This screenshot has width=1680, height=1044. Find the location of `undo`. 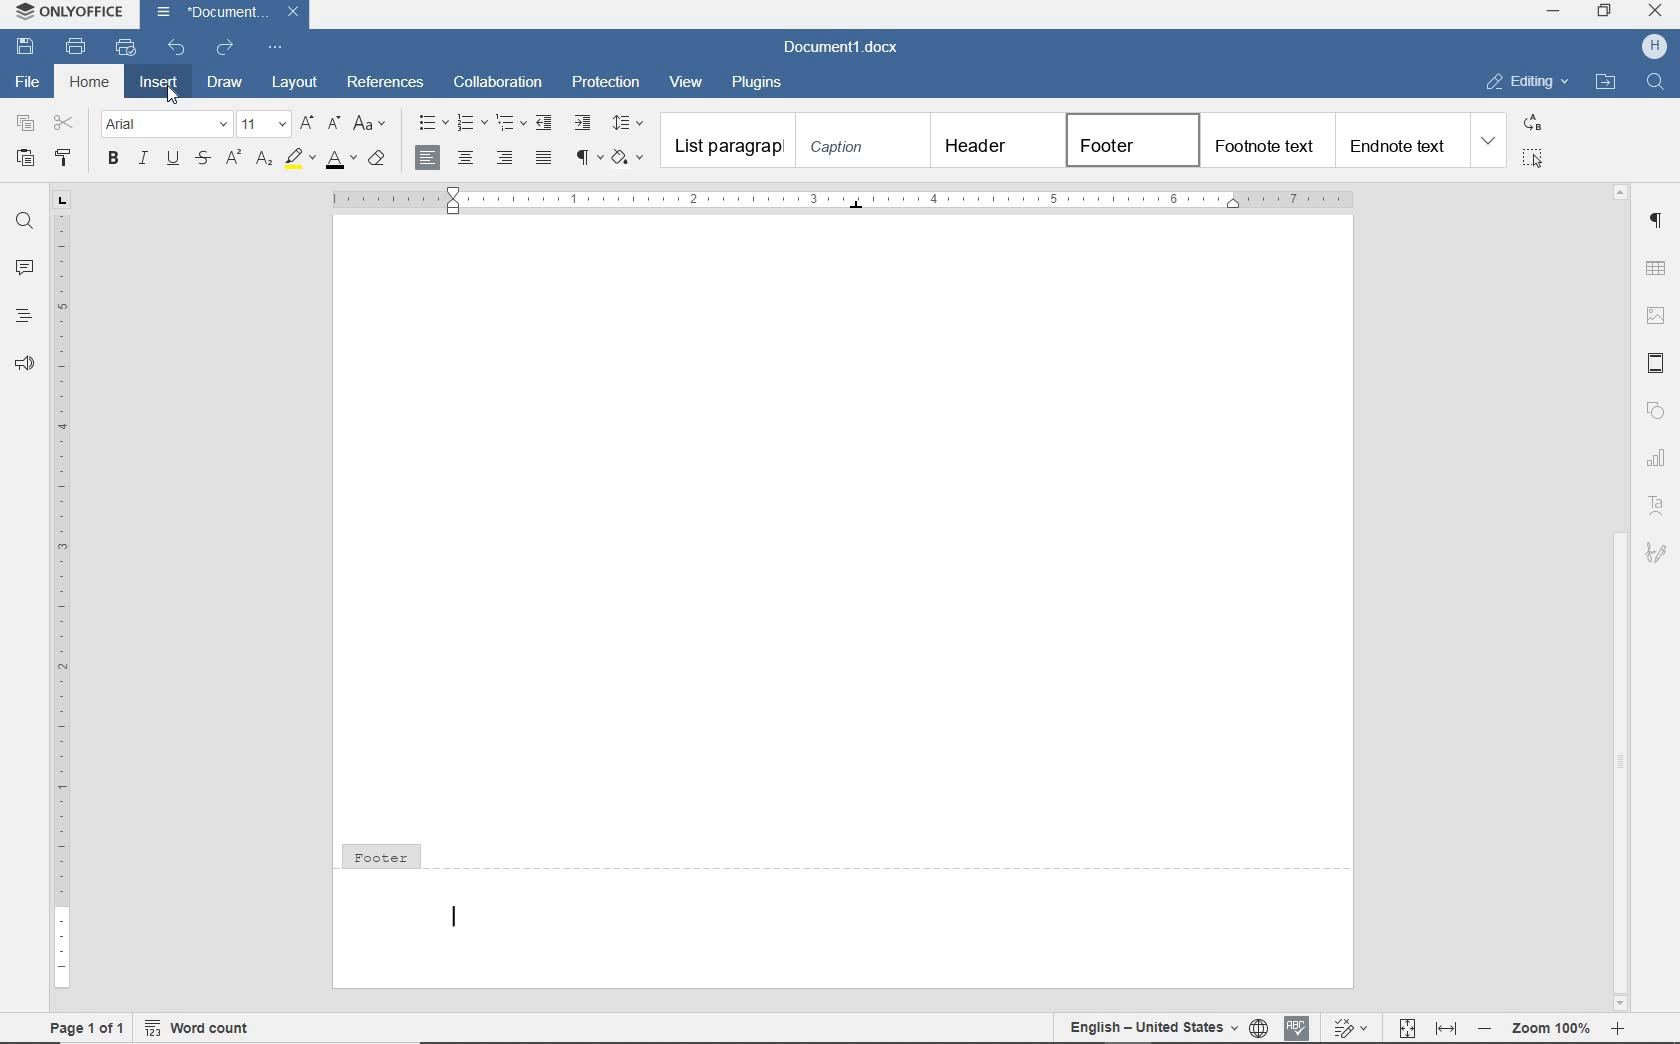

undo is located at coordinates (177, 50).